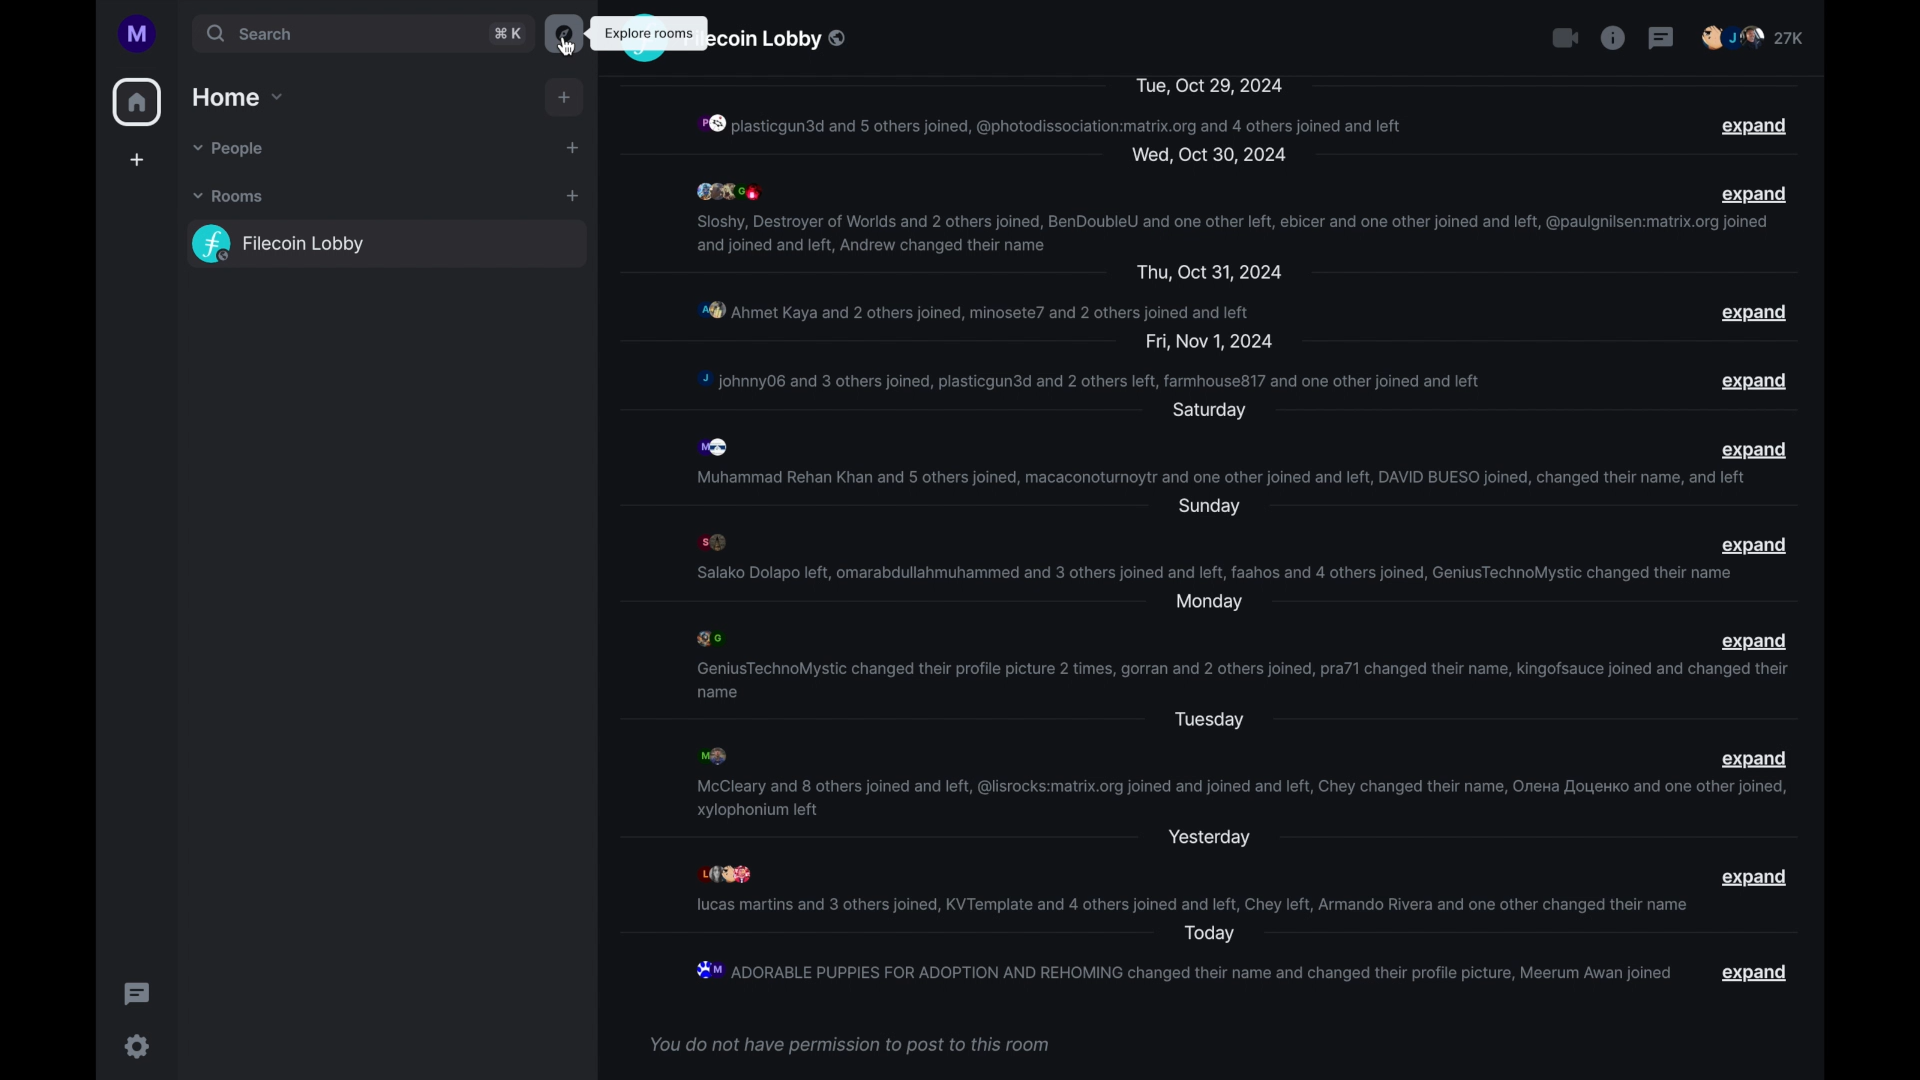 The width and height of the screenshot is (1920, 1080). What do you see at coordinates (649, 34) in the screenshot?
I see `explore rooms` at bounding box center [649, 34].